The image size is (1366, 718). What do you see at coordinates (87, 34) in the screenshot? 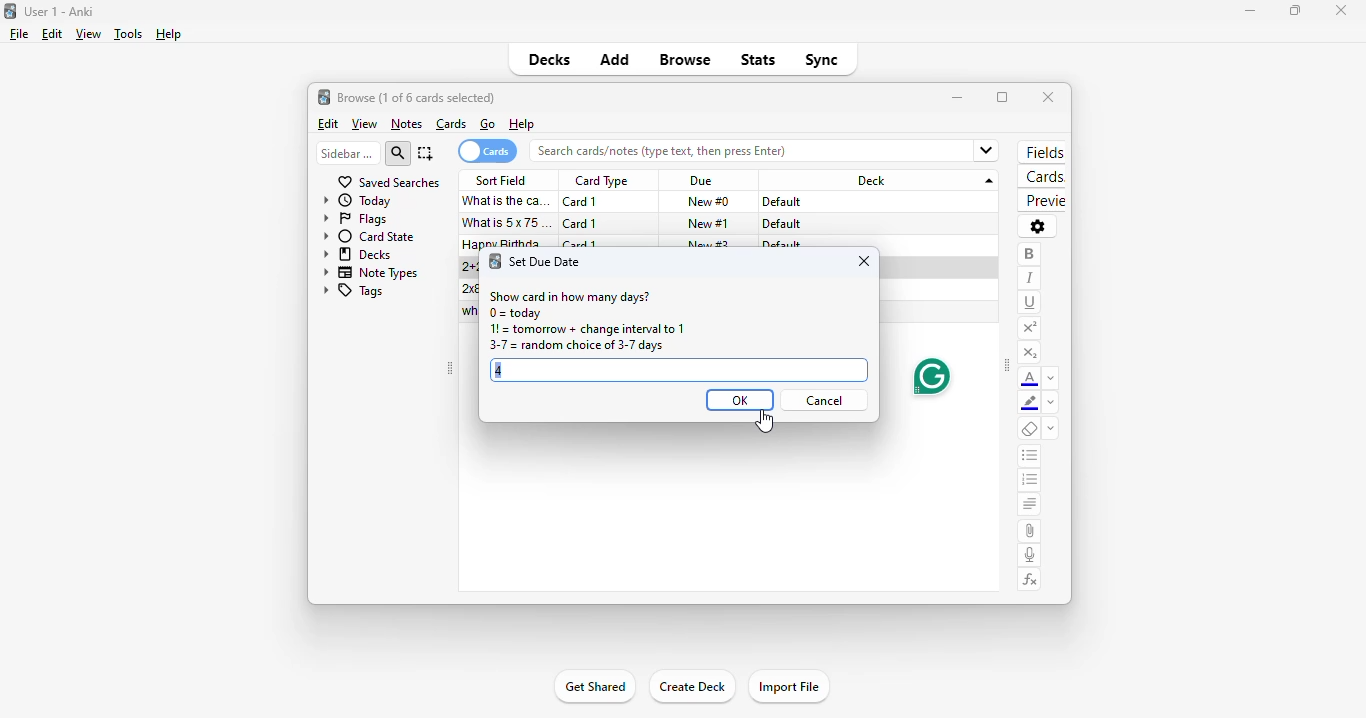
I see `view` at bounding box center [87, 34].